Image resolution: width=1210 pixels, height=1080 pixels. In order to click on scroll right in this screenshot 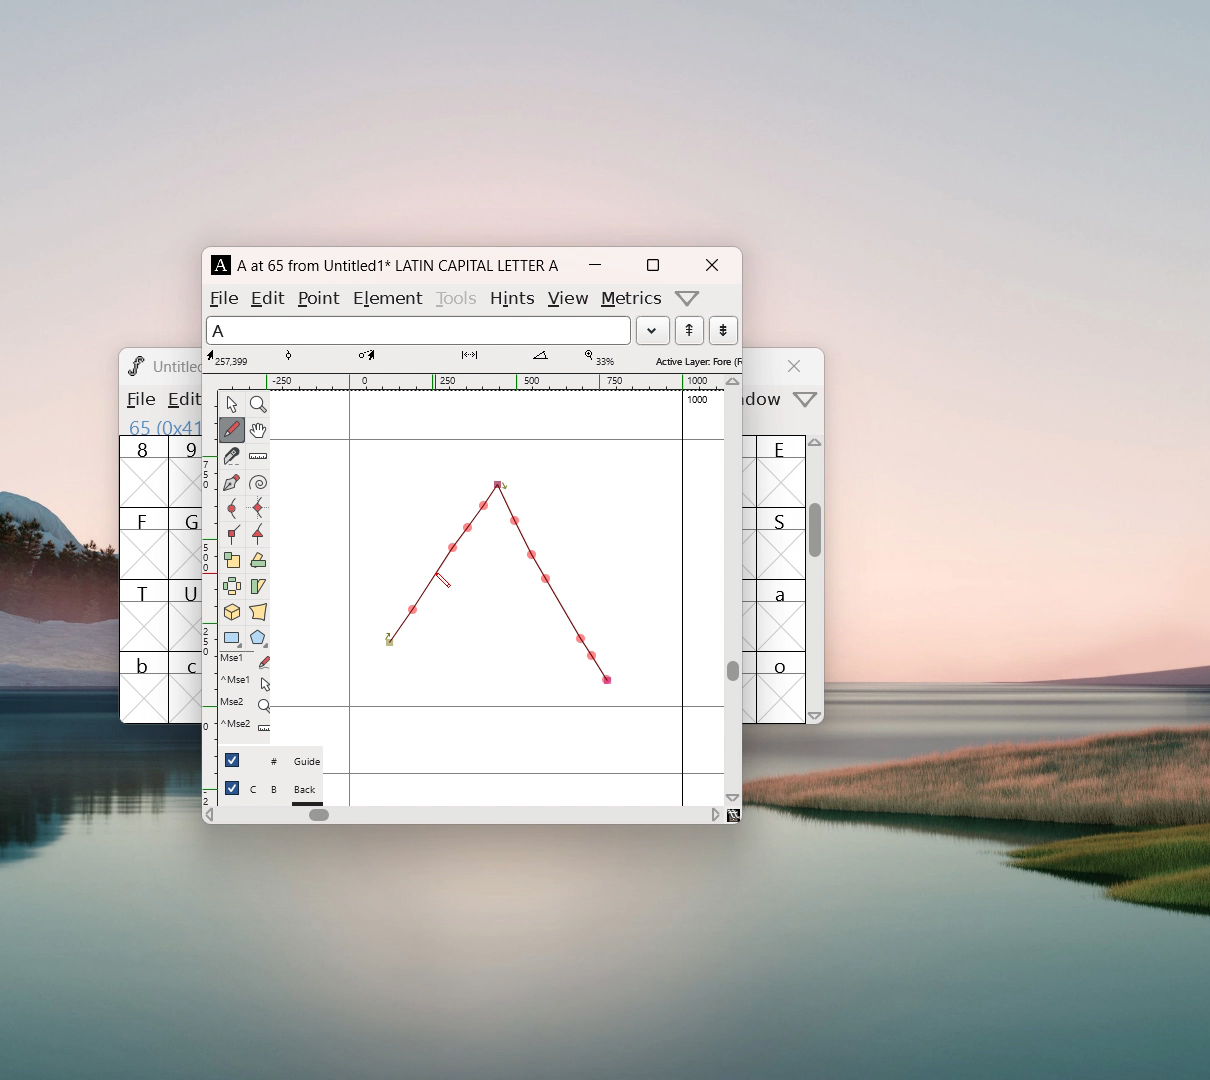, I will do `click(715, 814)`.